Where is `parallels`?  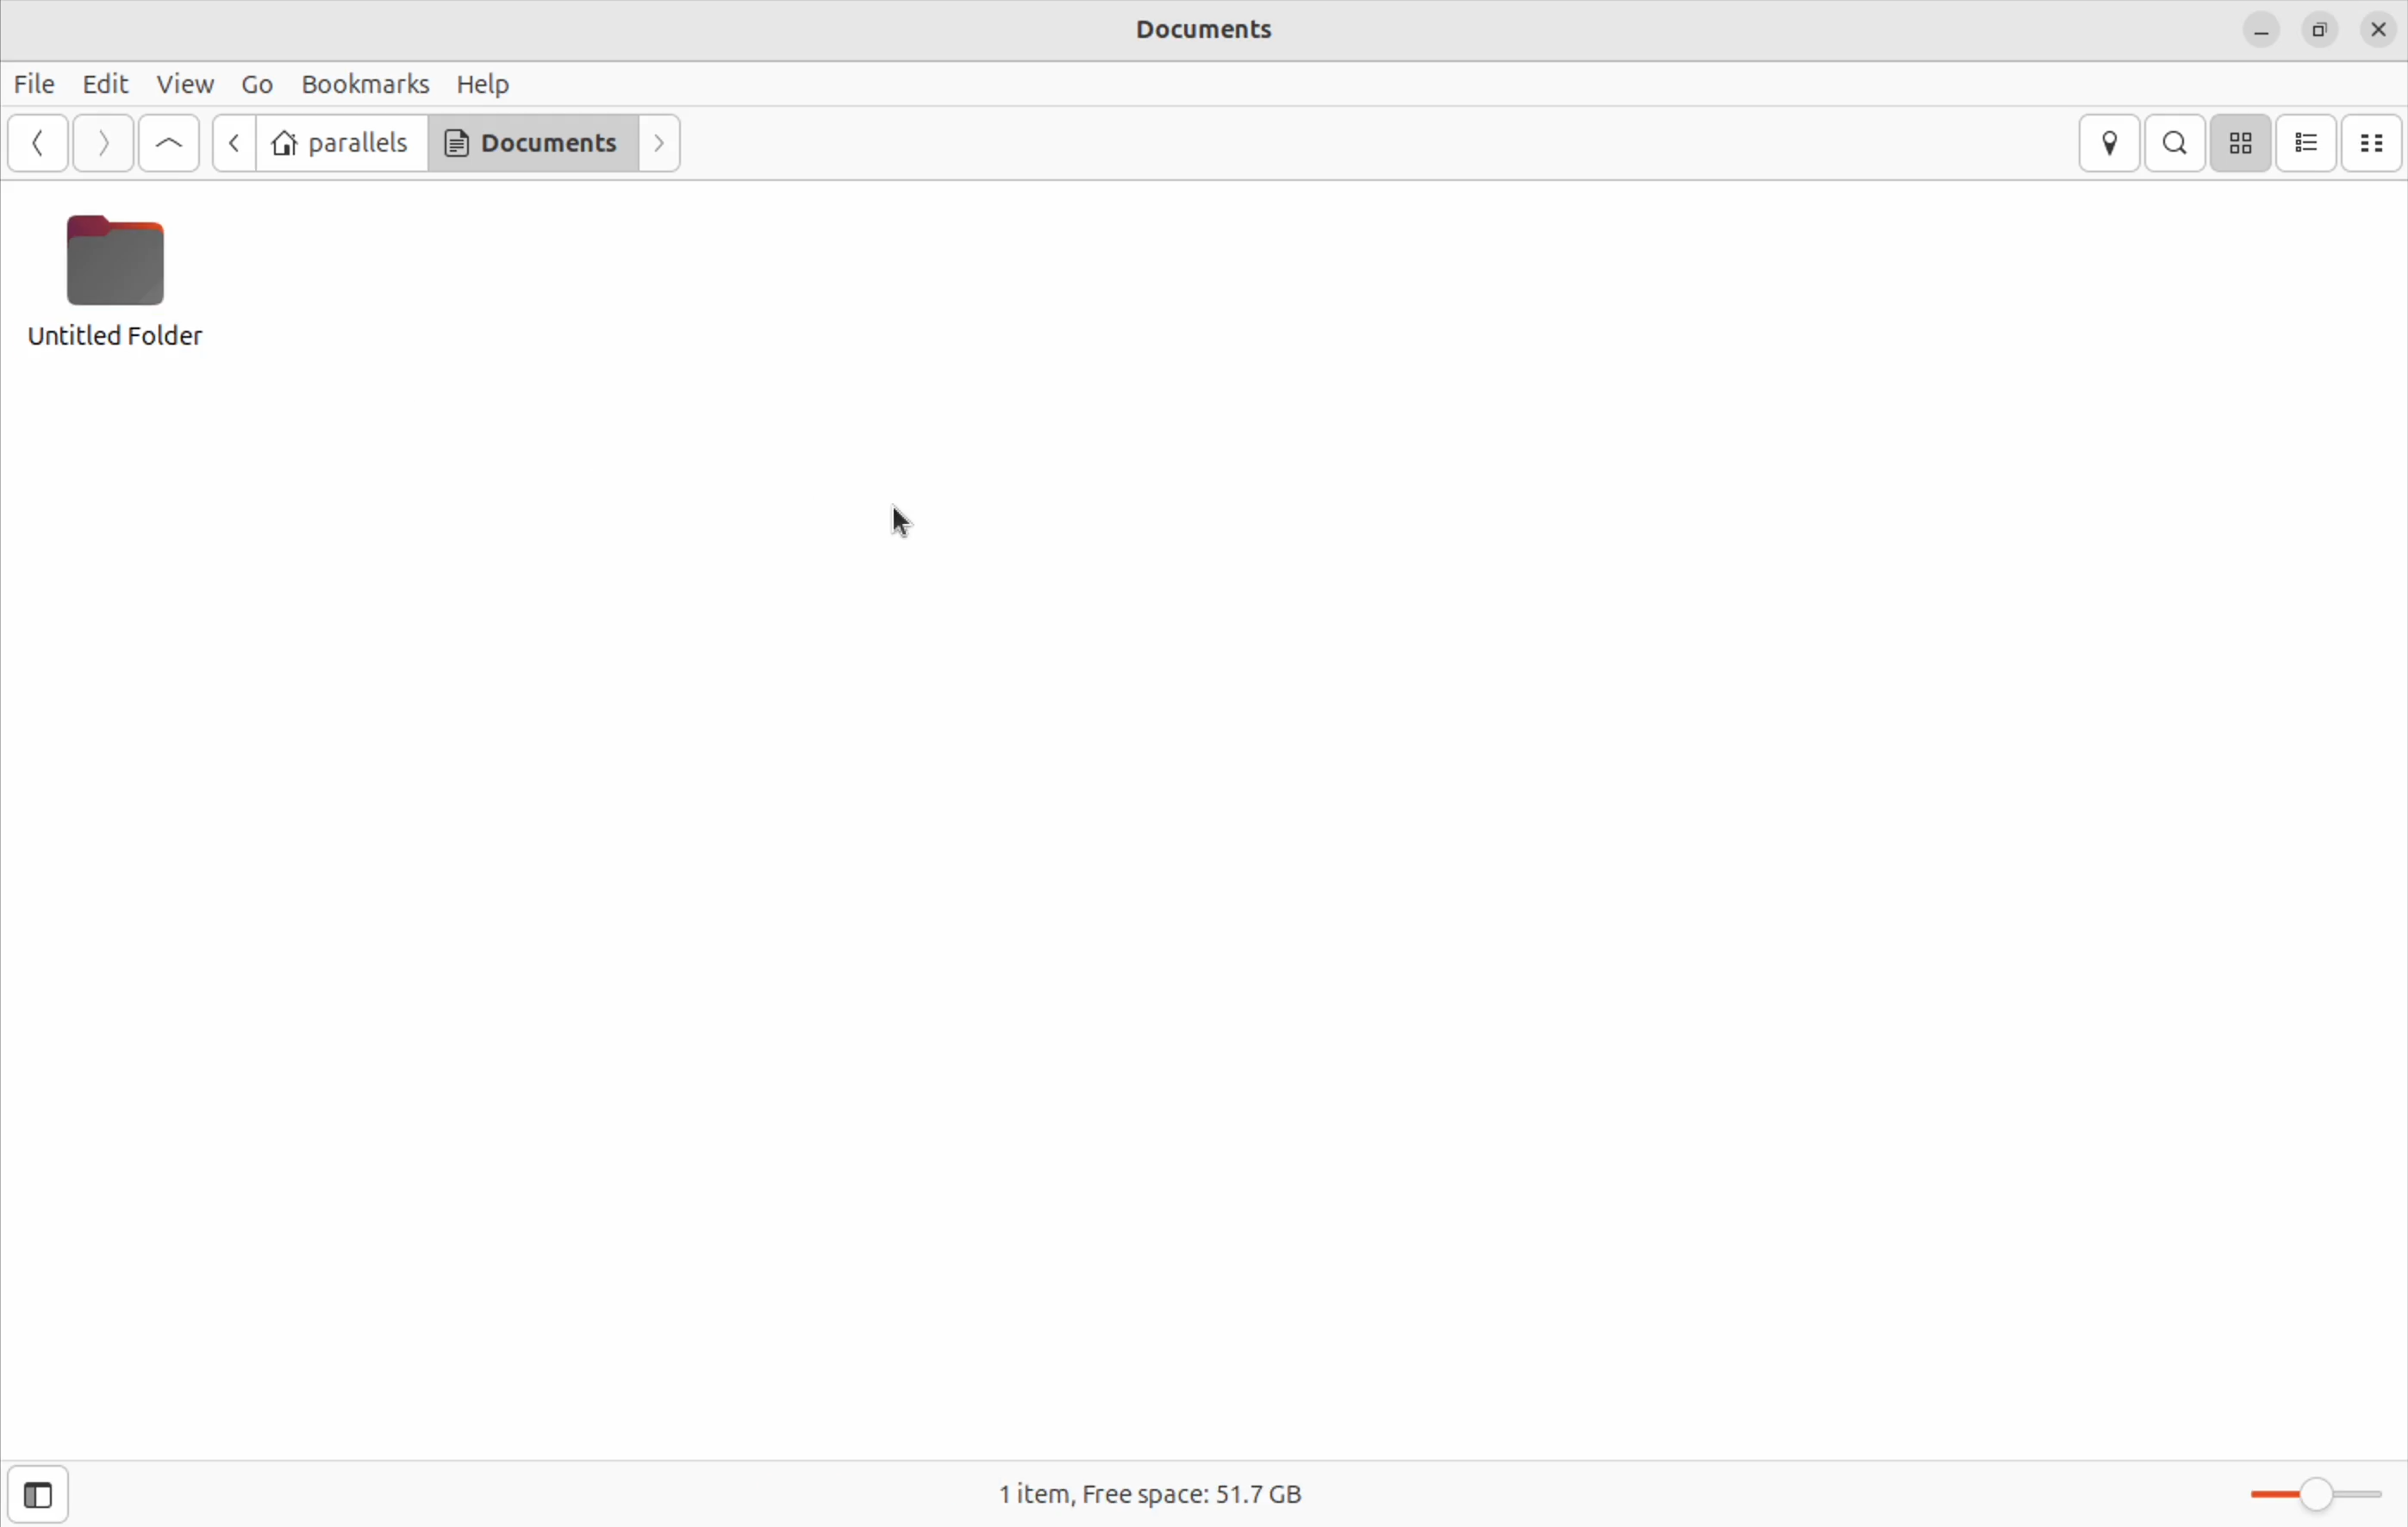
parallels is located at coordinates (339, 142).